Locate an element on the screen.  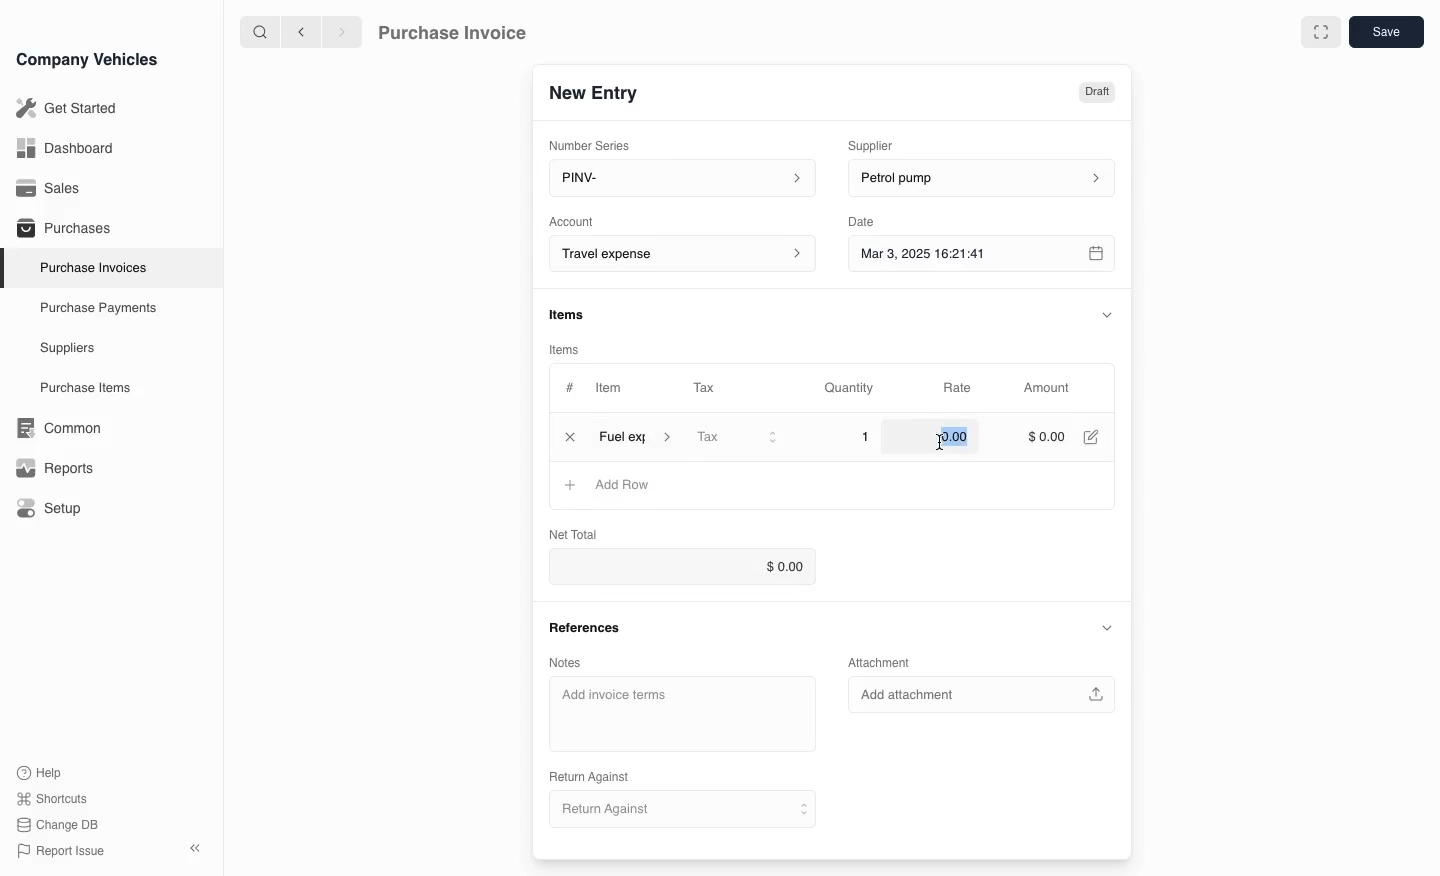
Tax is located at coordinates (713, 389).